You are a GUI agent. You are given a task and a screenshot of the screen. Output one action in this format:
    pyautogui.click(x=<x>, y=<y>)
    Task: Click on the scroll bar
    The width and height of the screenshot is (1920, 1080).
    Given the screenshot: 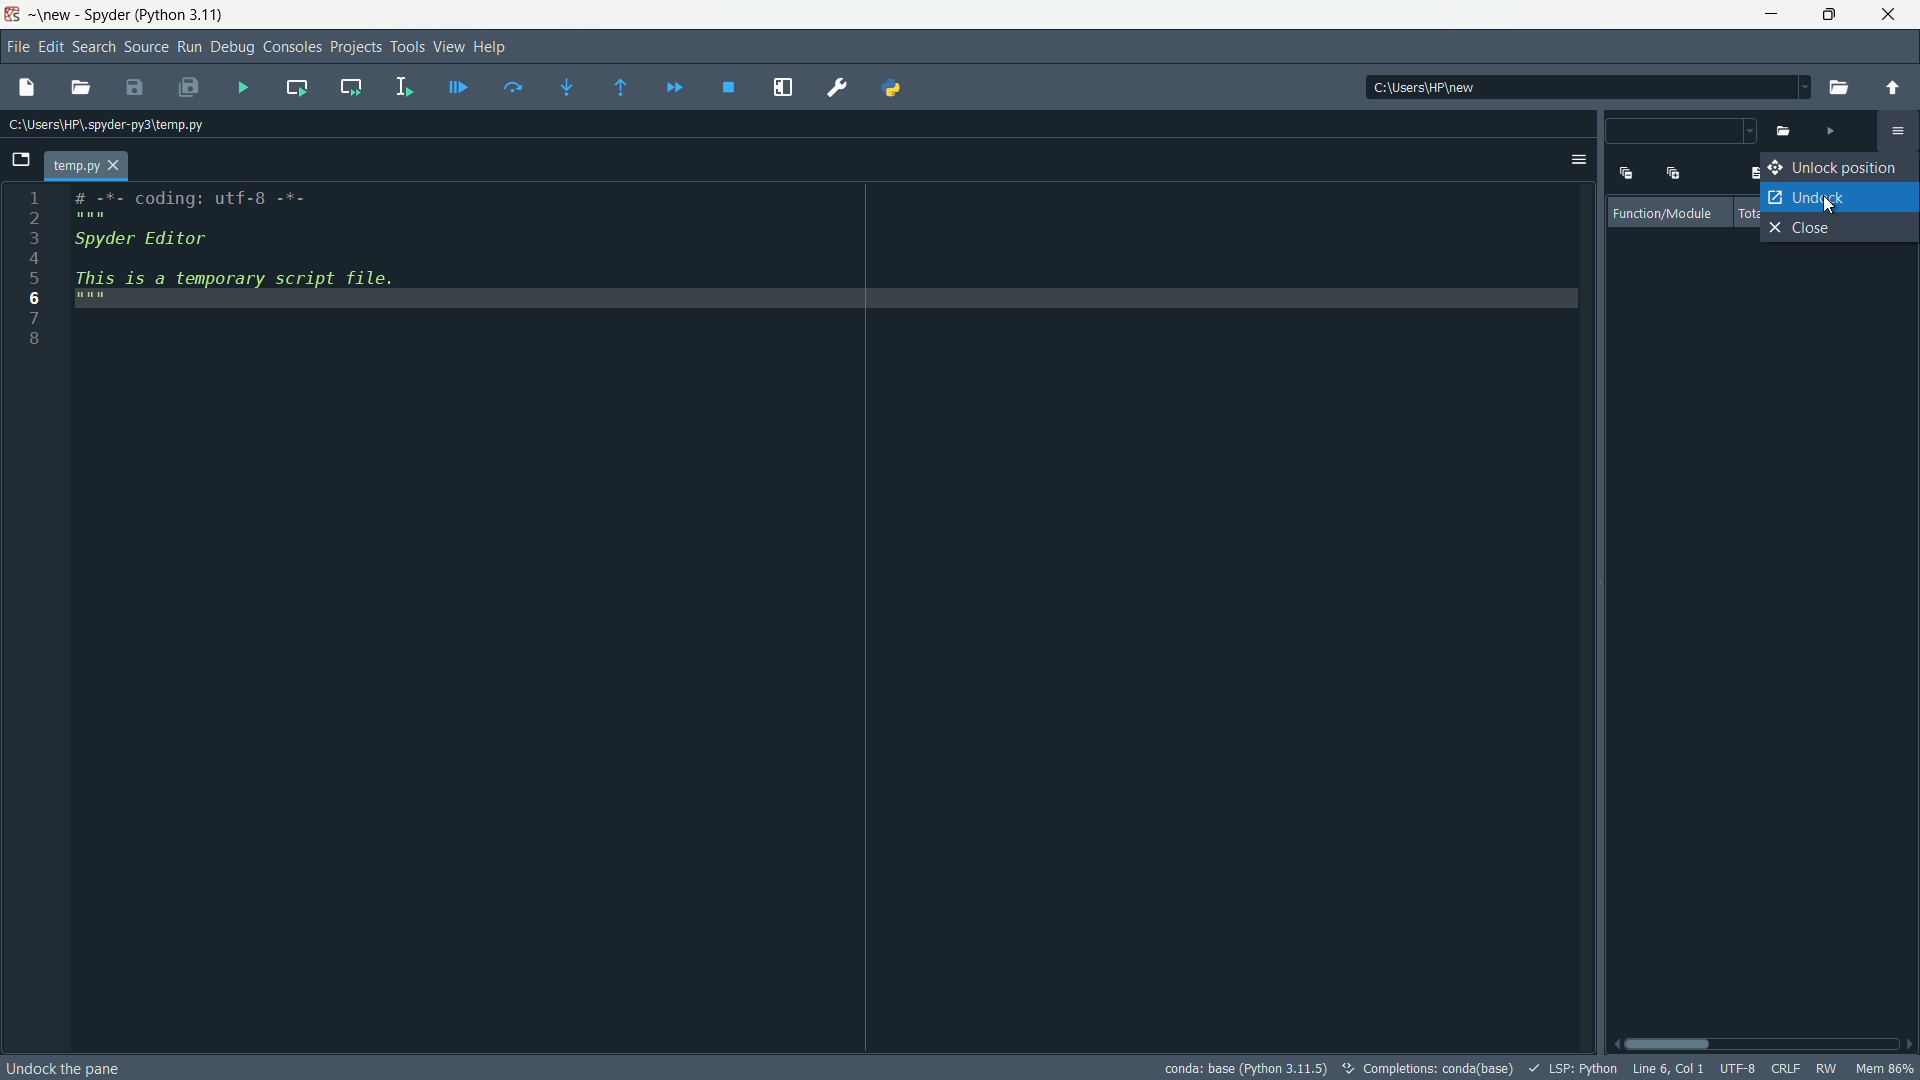 What is the action you would take?
    pyautogui.click(x=1763, y=1044)
    